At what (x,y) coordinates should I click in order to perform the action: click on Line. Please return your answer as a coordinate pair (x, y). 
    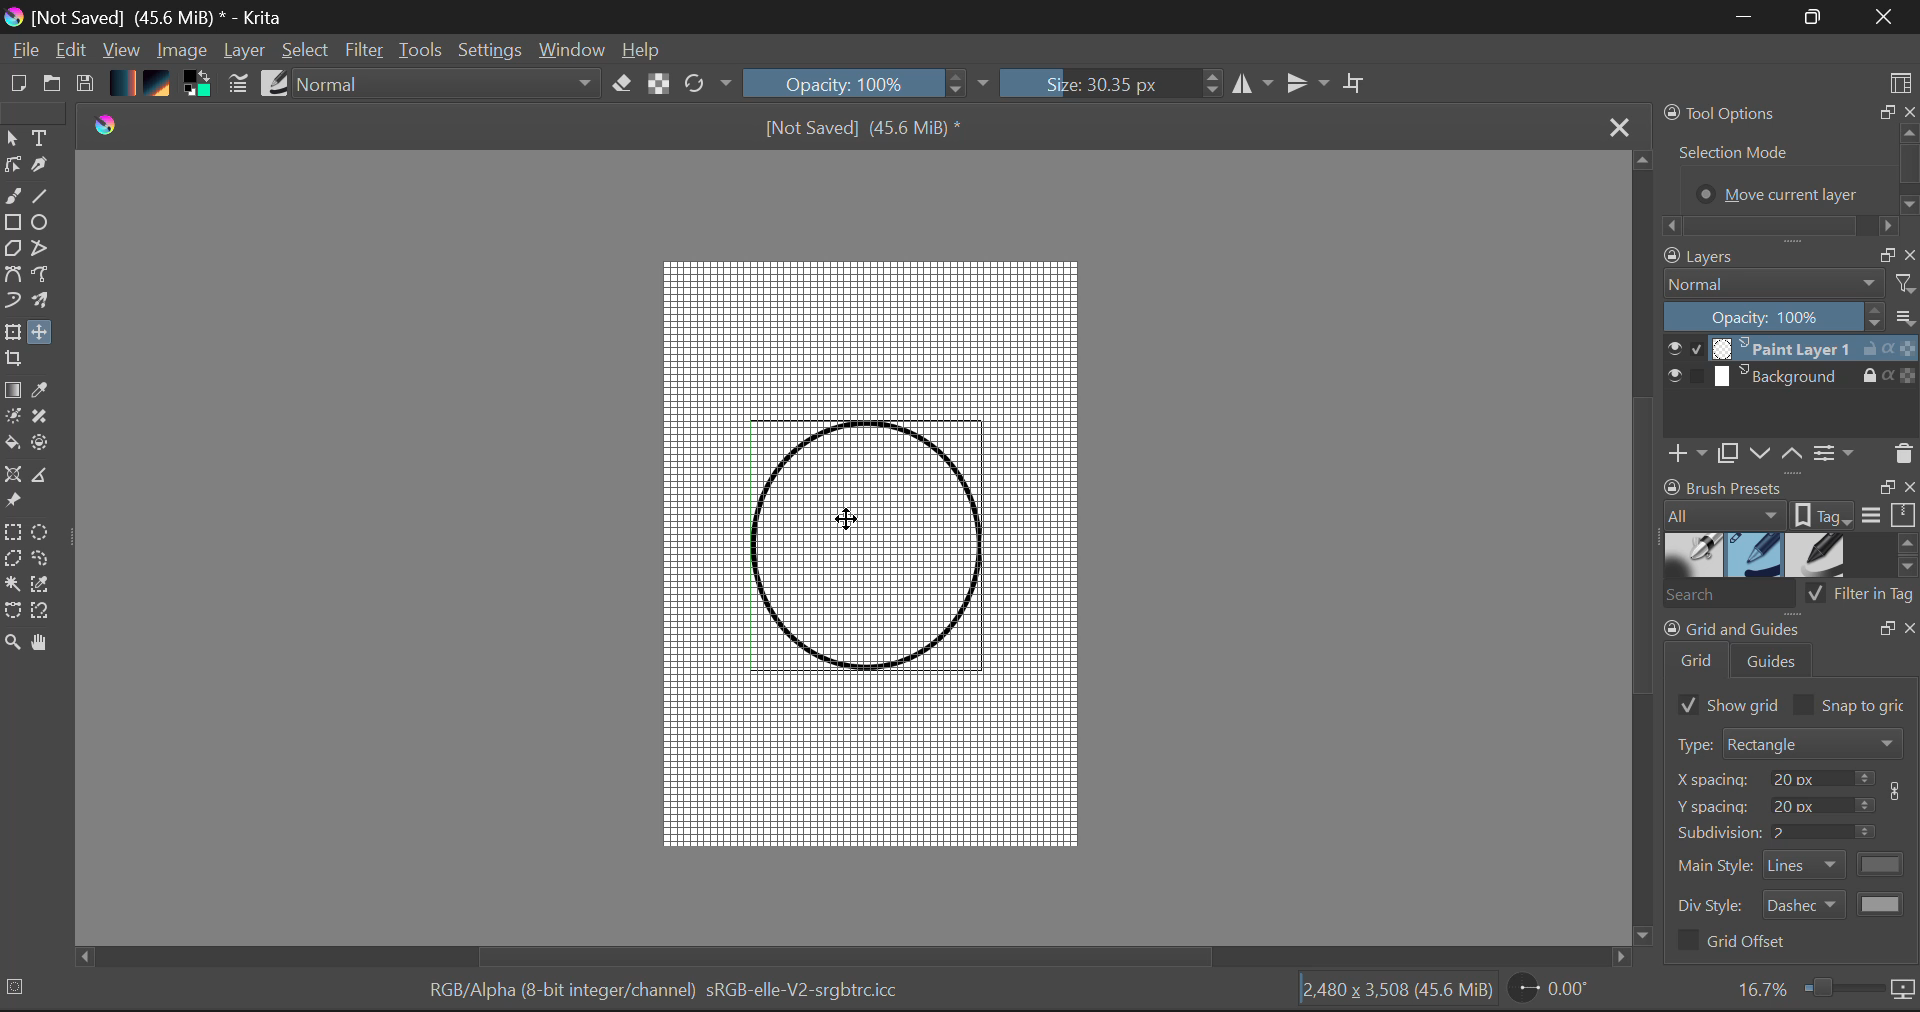
    Looking at the image, I should click on (43, 196).